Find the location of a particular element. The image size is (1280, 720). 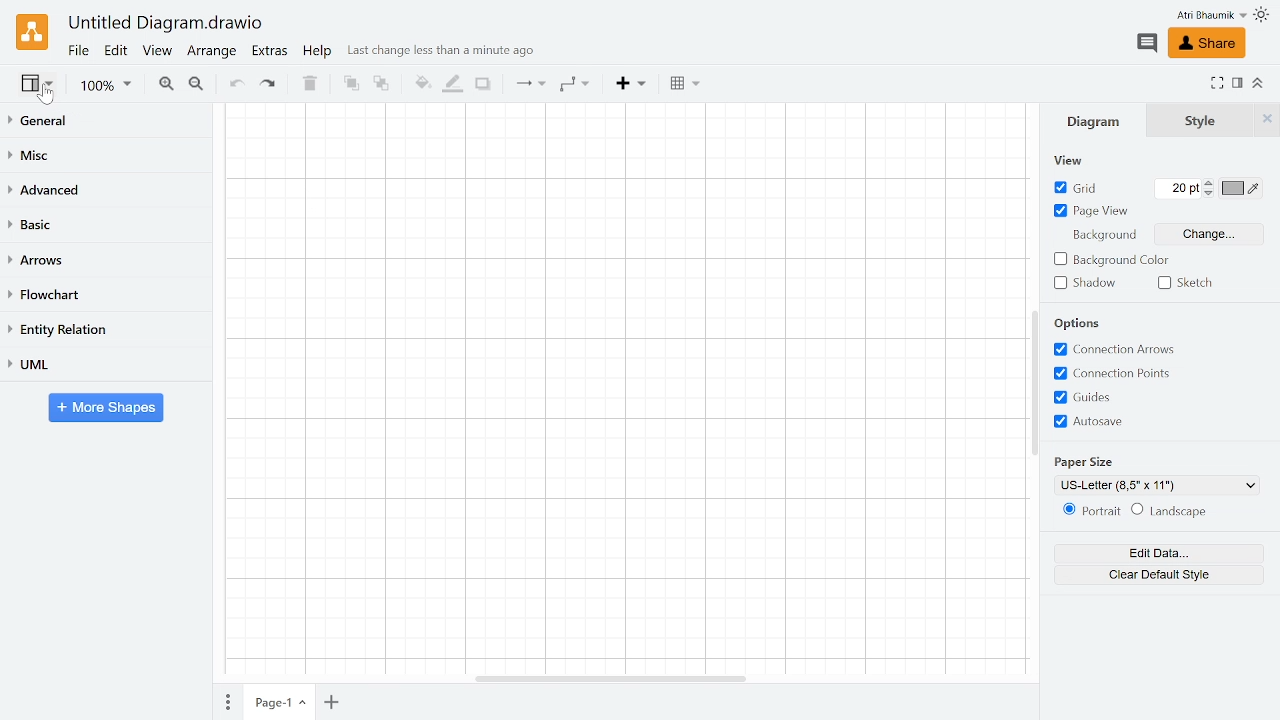

Redo is located at coordinates (270, 86).